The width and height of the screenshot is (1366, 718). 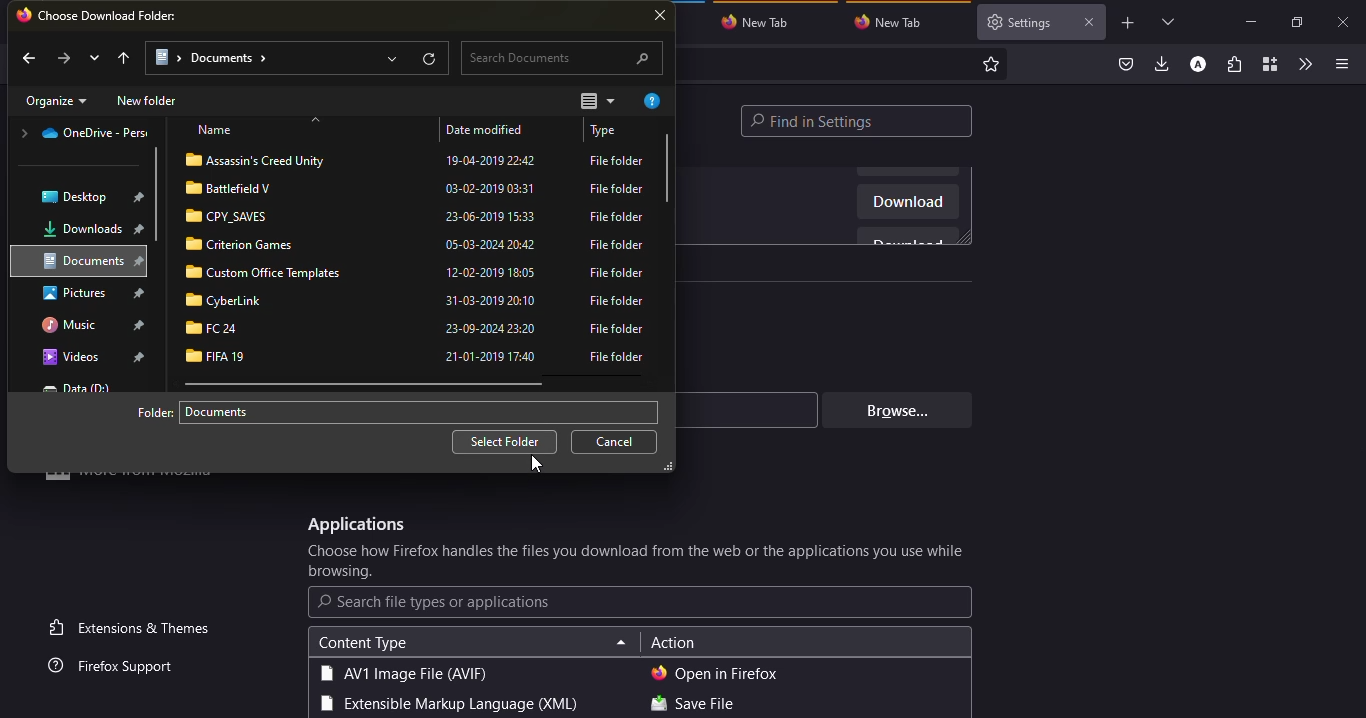 What do you see at coordinates (143, 324) in the screenshot?
I see `pin` at bounding box center [143, 324].